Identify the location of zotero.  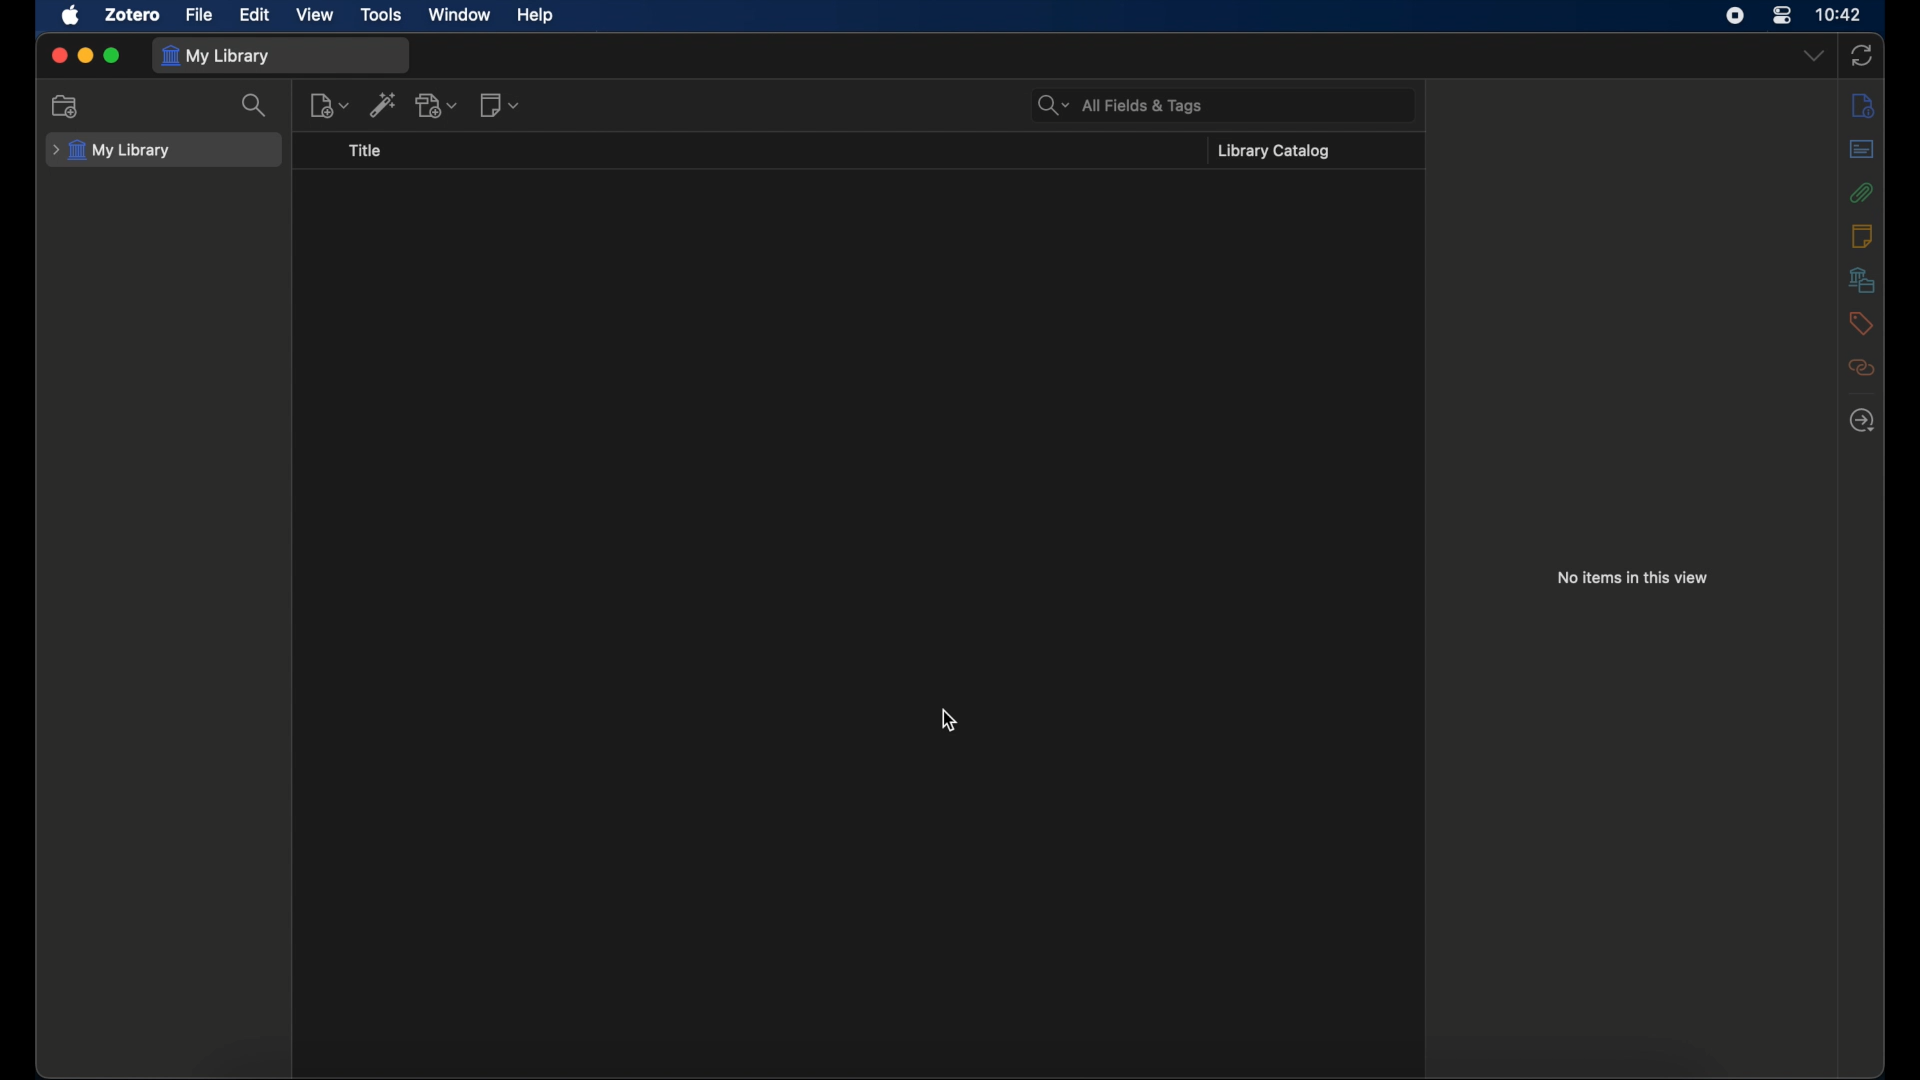
(131, 15).